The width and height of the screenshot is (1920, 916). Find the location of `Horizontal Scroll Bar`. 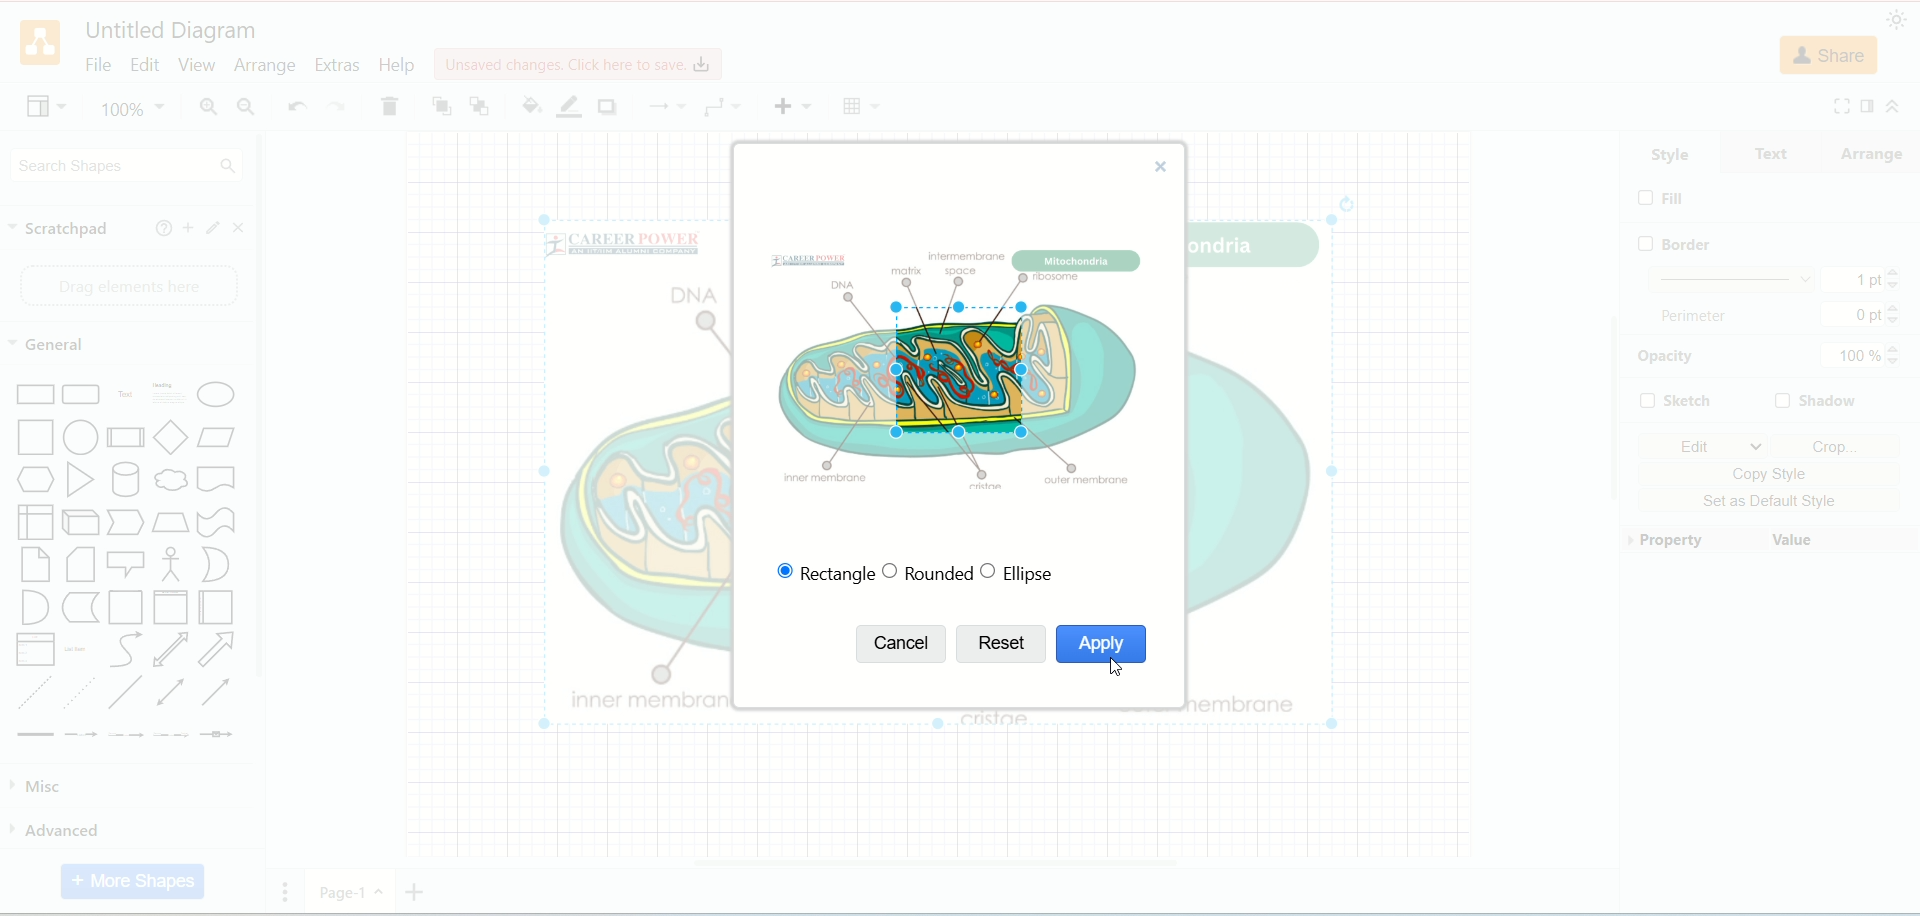

Horizontal Scroll Bar is located at coordinates (948, 860).